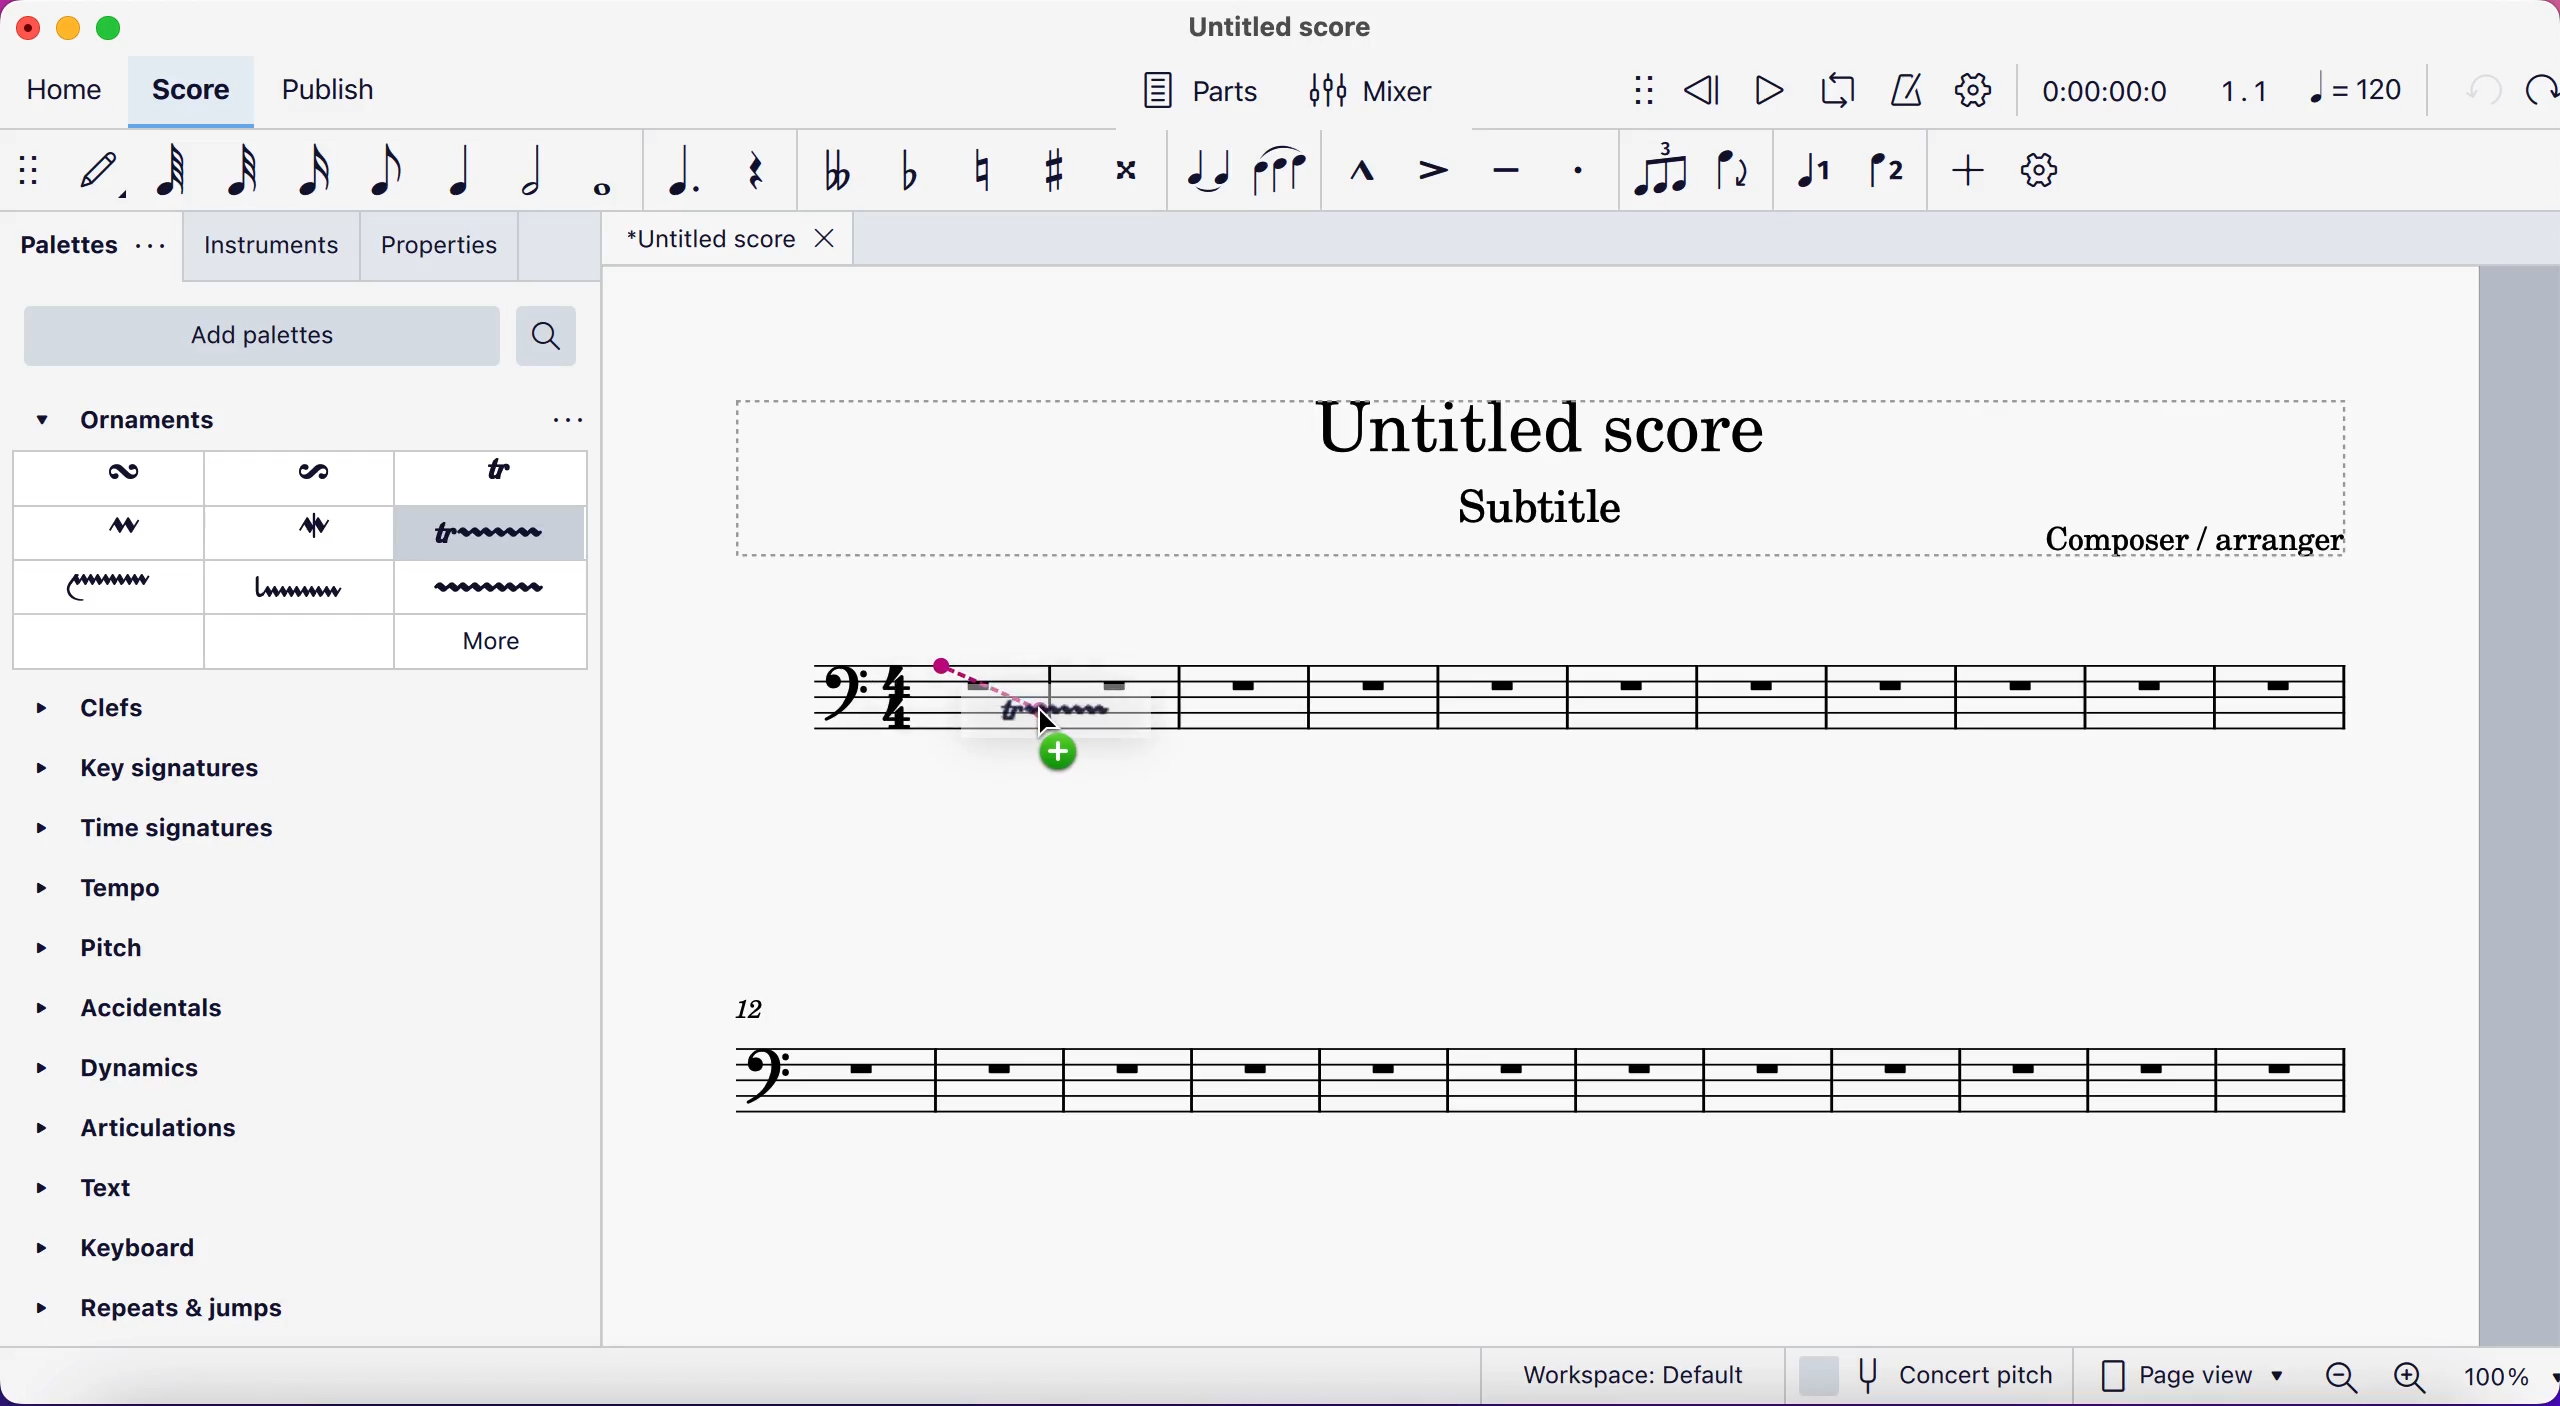  I want to click on Score, so click(1542, 1062).